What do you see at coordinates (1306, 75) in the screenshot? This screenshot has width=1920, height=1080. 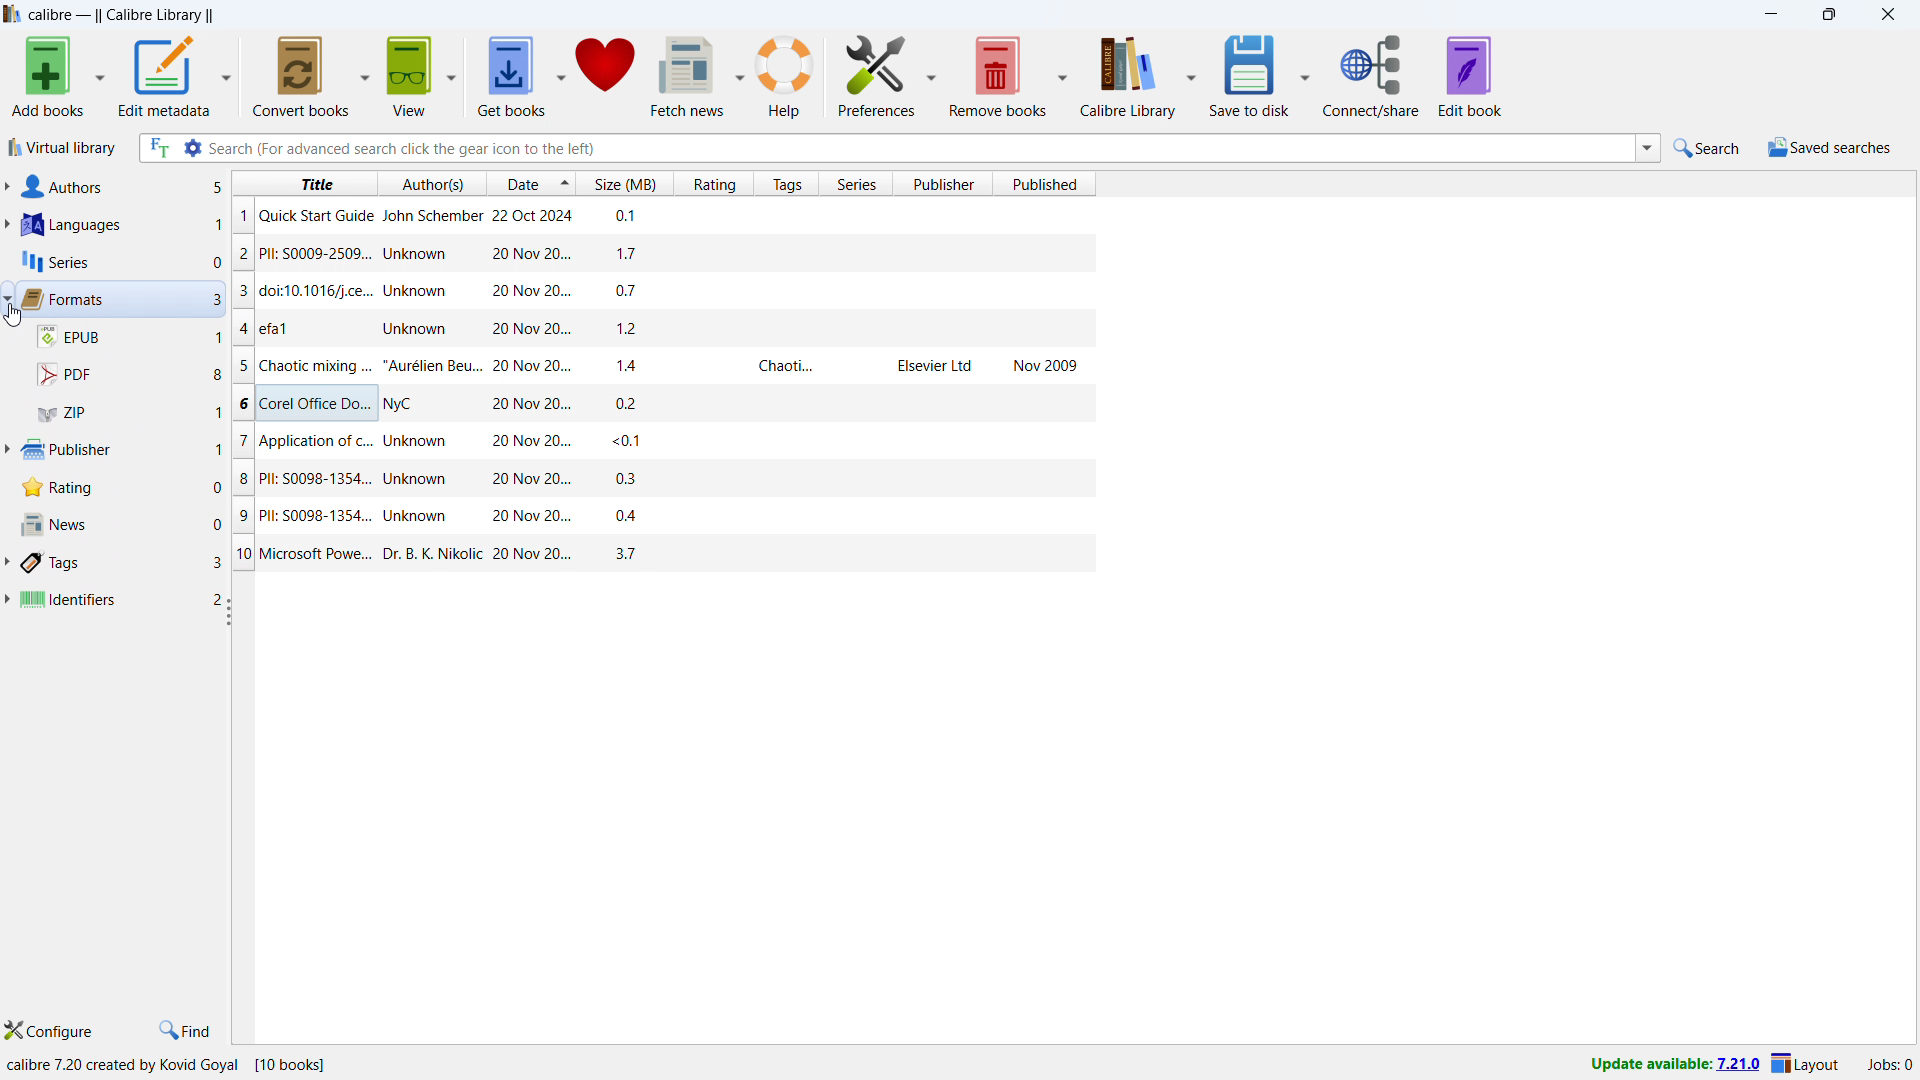 I see `save to disk` at bounding box center [1306, 75].